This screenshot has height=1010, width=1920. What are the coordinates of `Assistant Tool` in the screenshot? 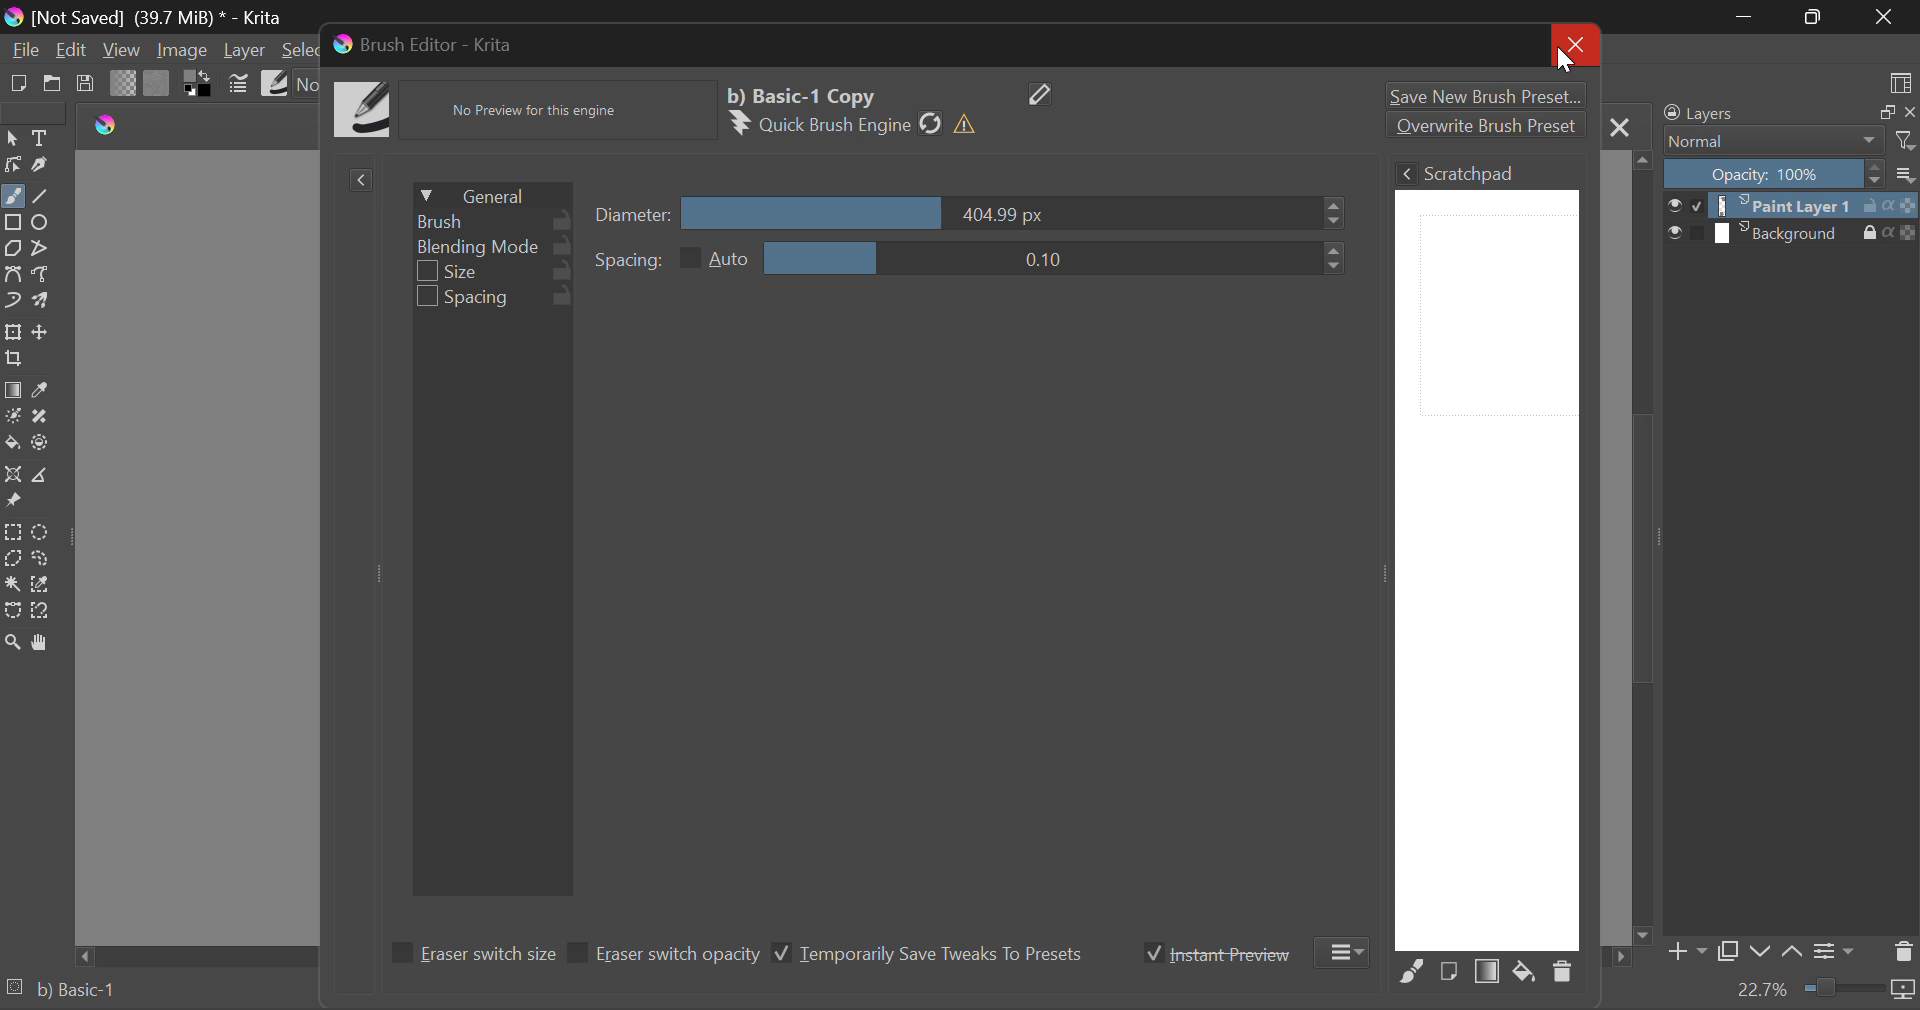 It's located at (14, 475).